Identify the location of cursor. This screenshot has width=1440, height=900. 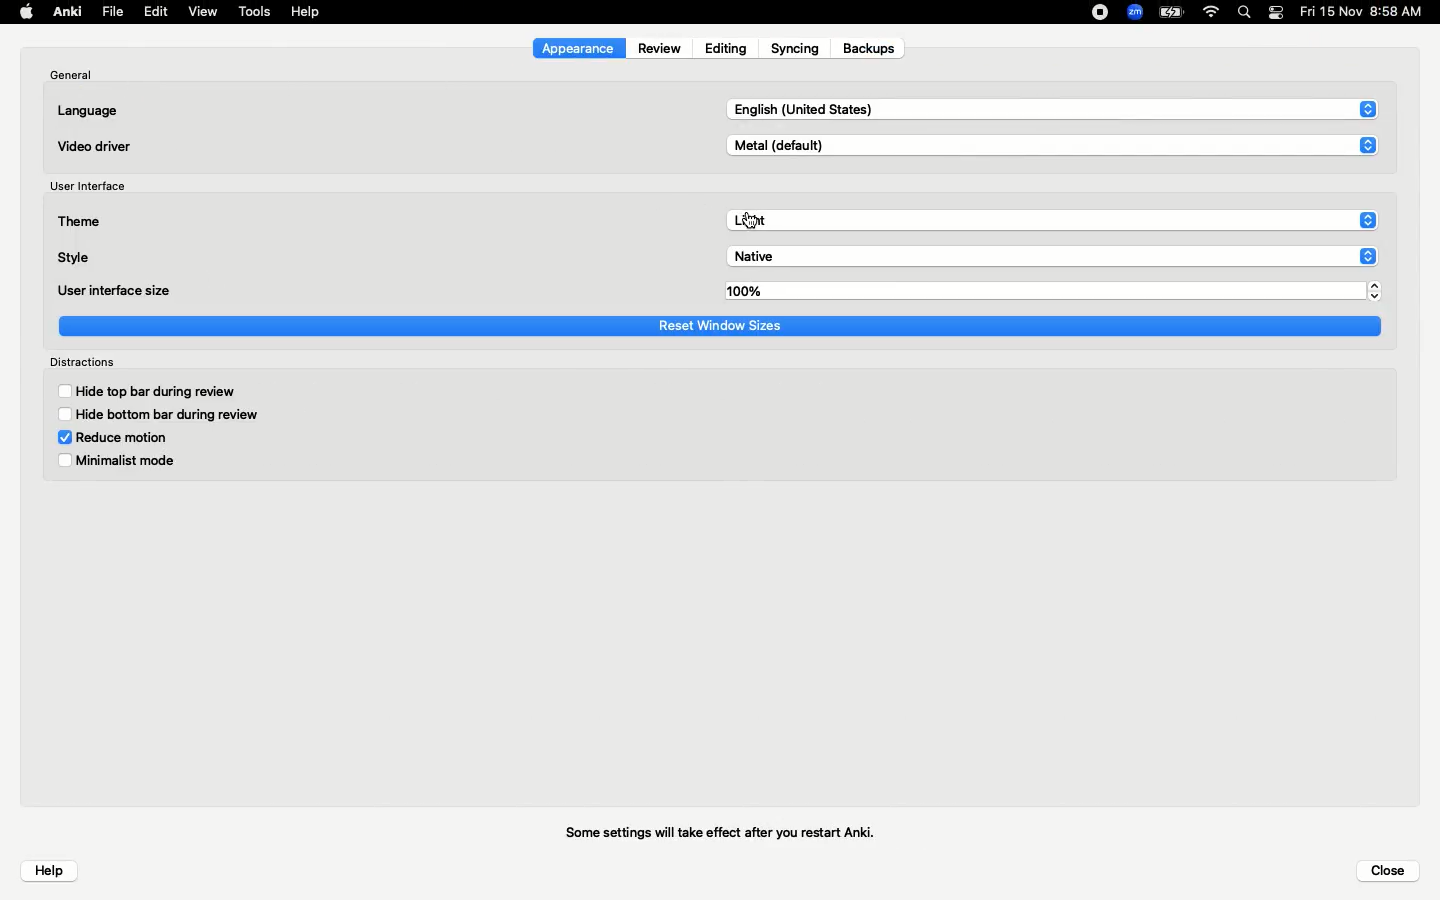
(751, 221).